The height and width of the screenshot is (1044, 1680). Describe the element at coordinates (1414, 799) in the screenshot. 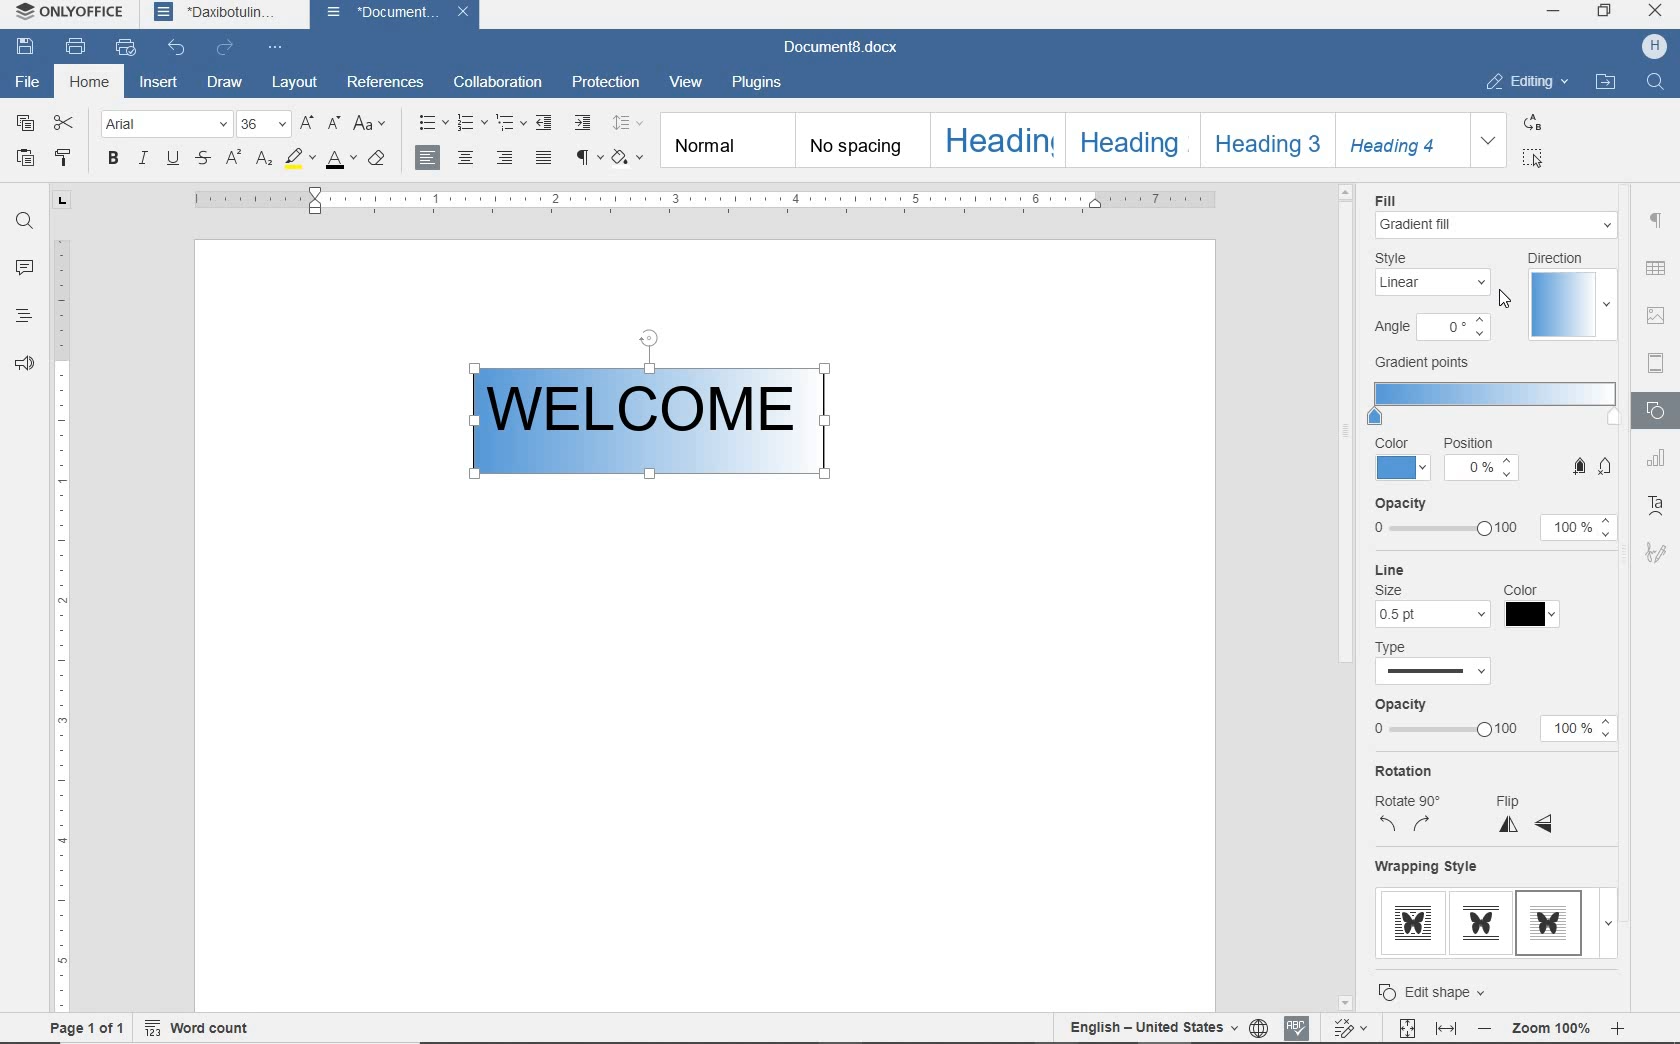

I see `Rotate 90` at that location.